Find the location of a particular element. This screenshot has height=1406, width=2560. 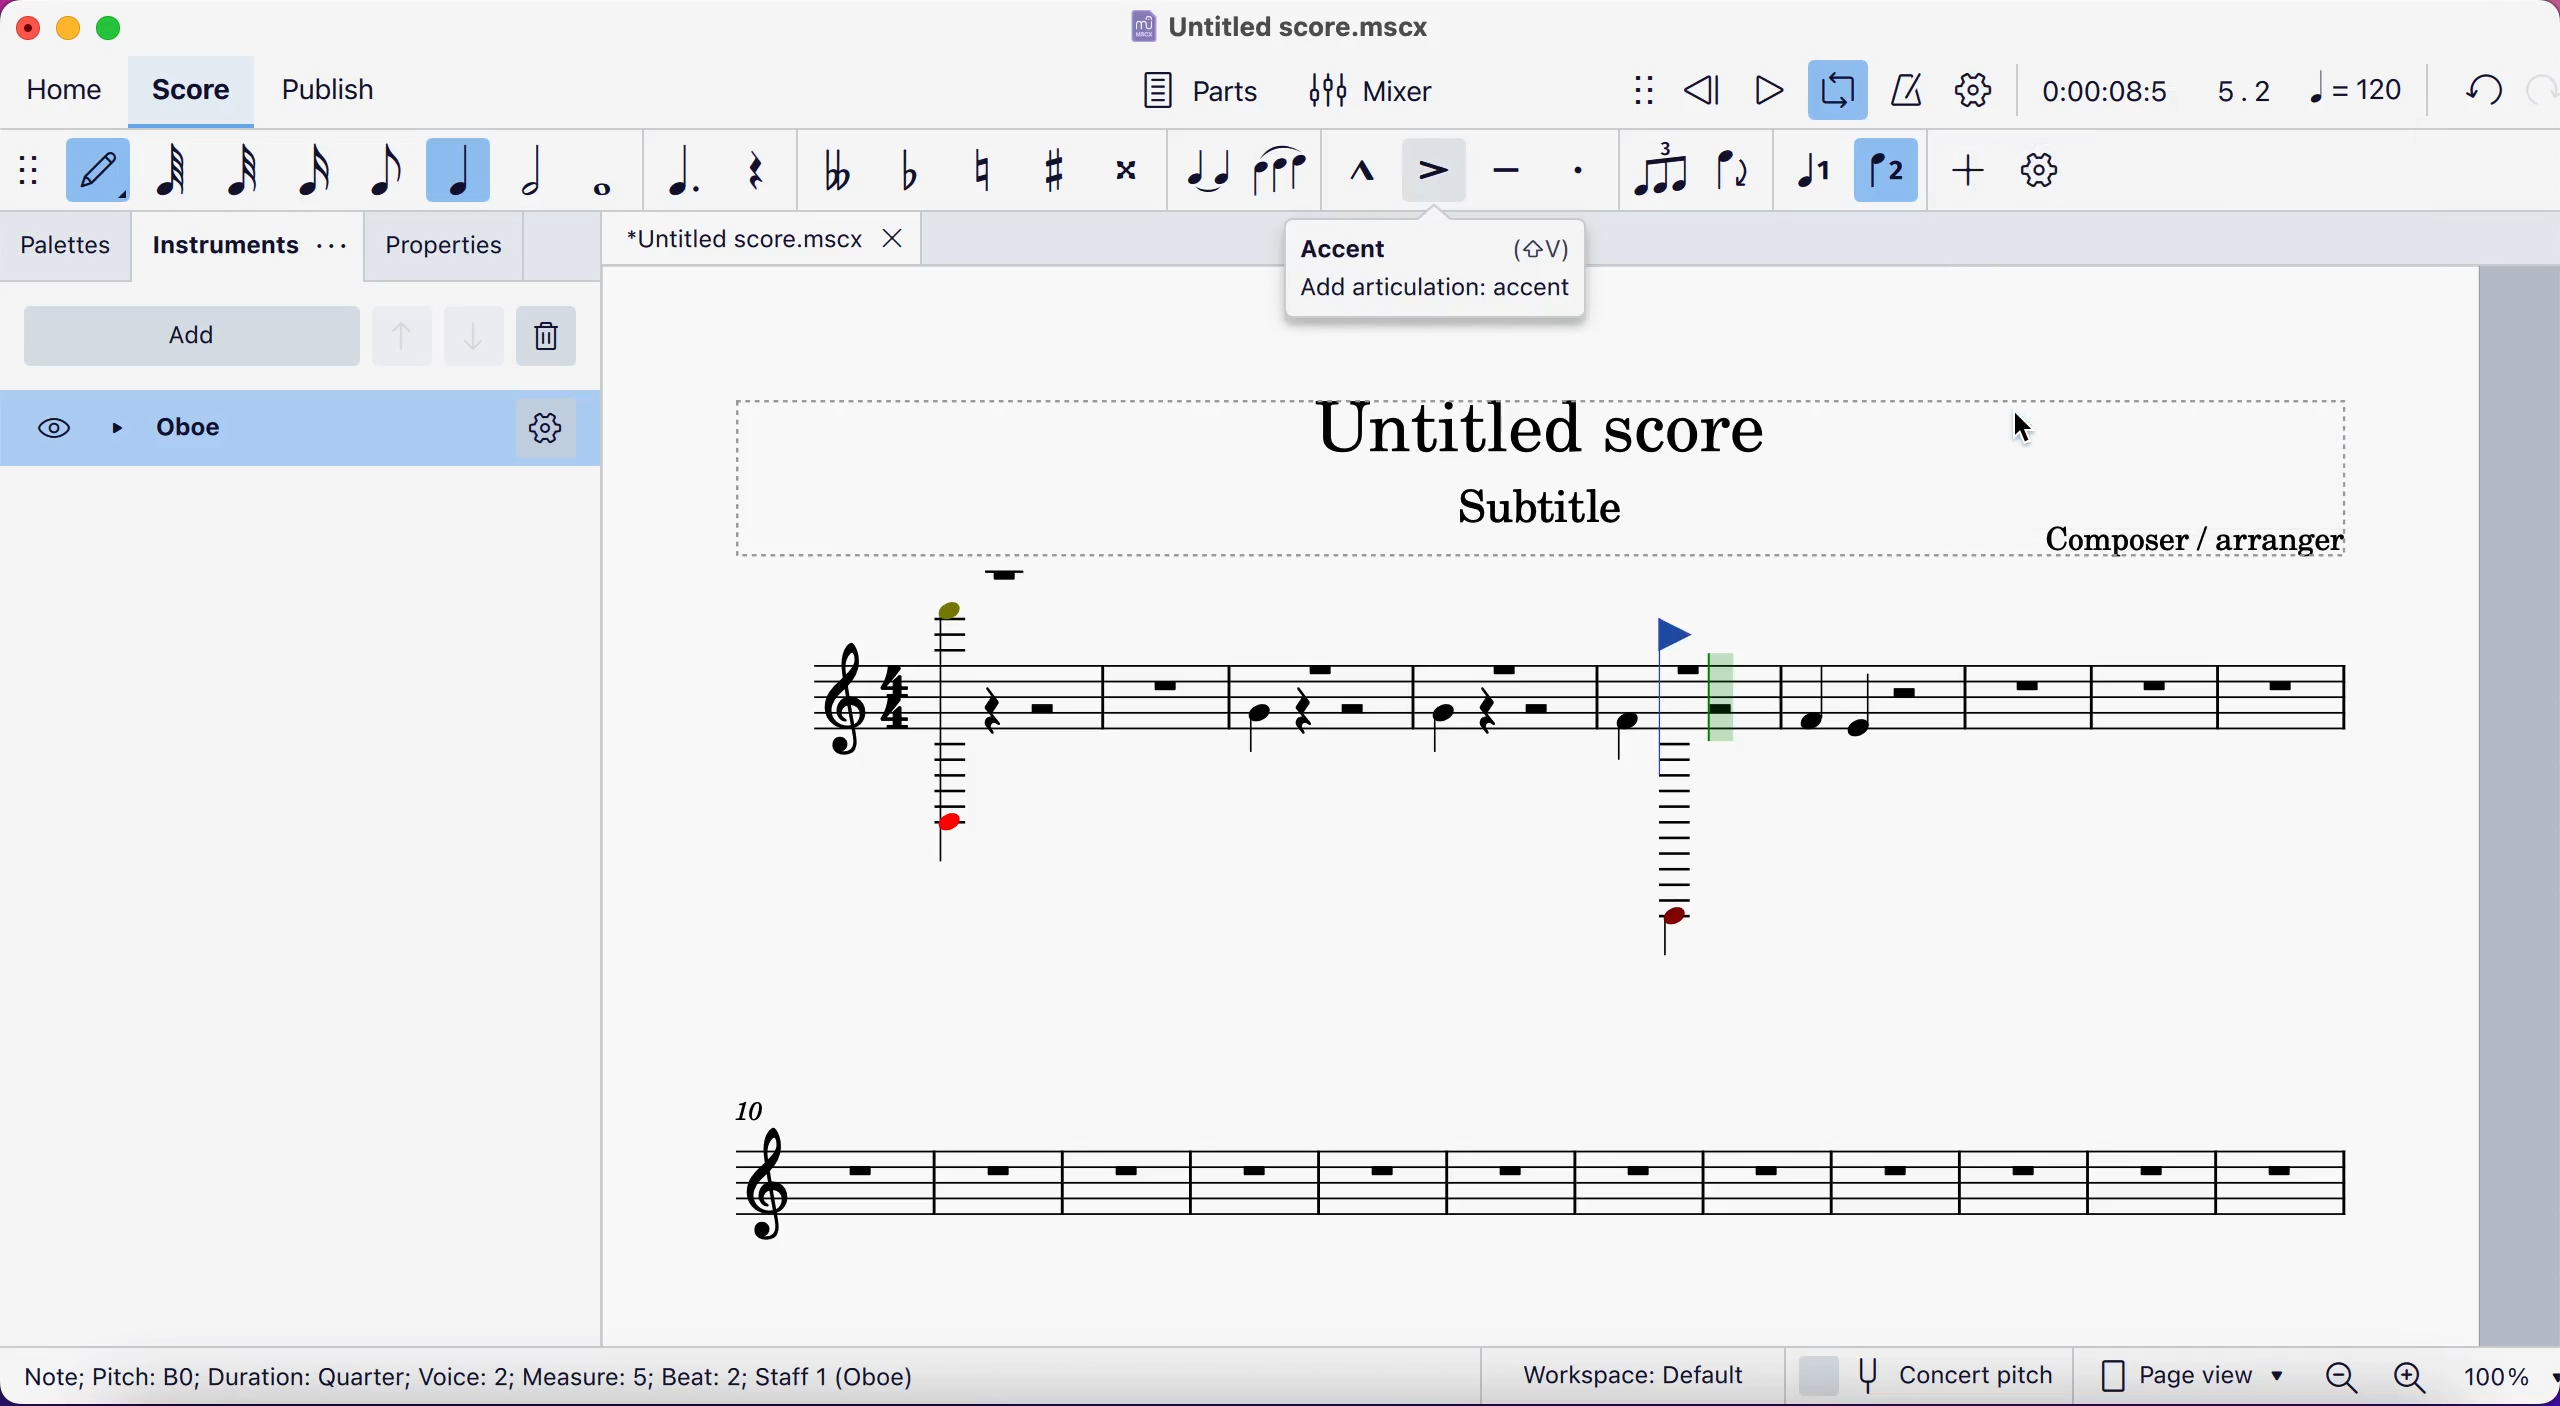

properties is located at coordinates (442, 251).